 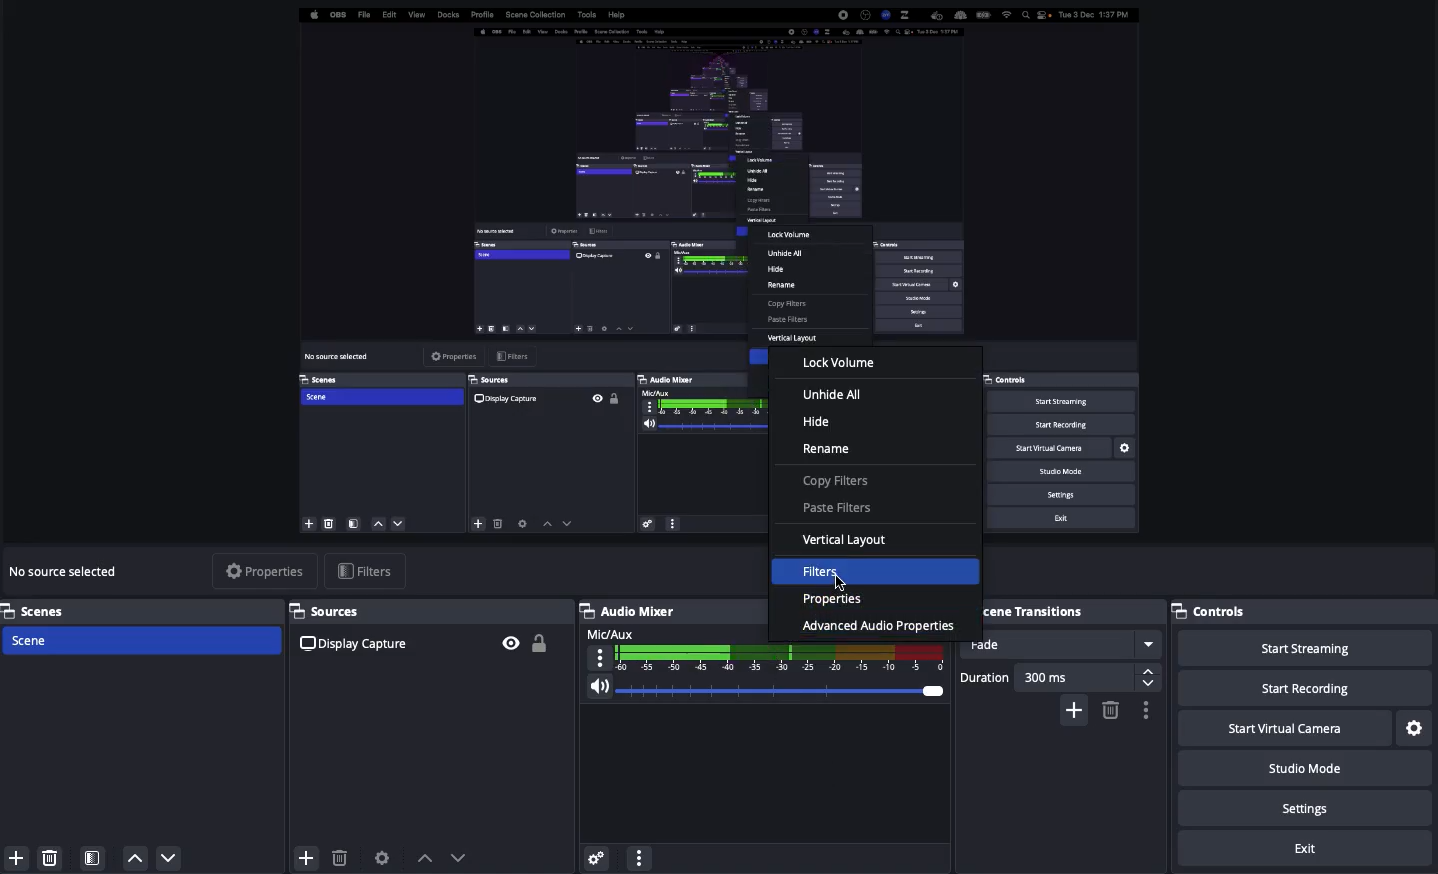 I want to click on Source preferences , so click(x=384, y=856).